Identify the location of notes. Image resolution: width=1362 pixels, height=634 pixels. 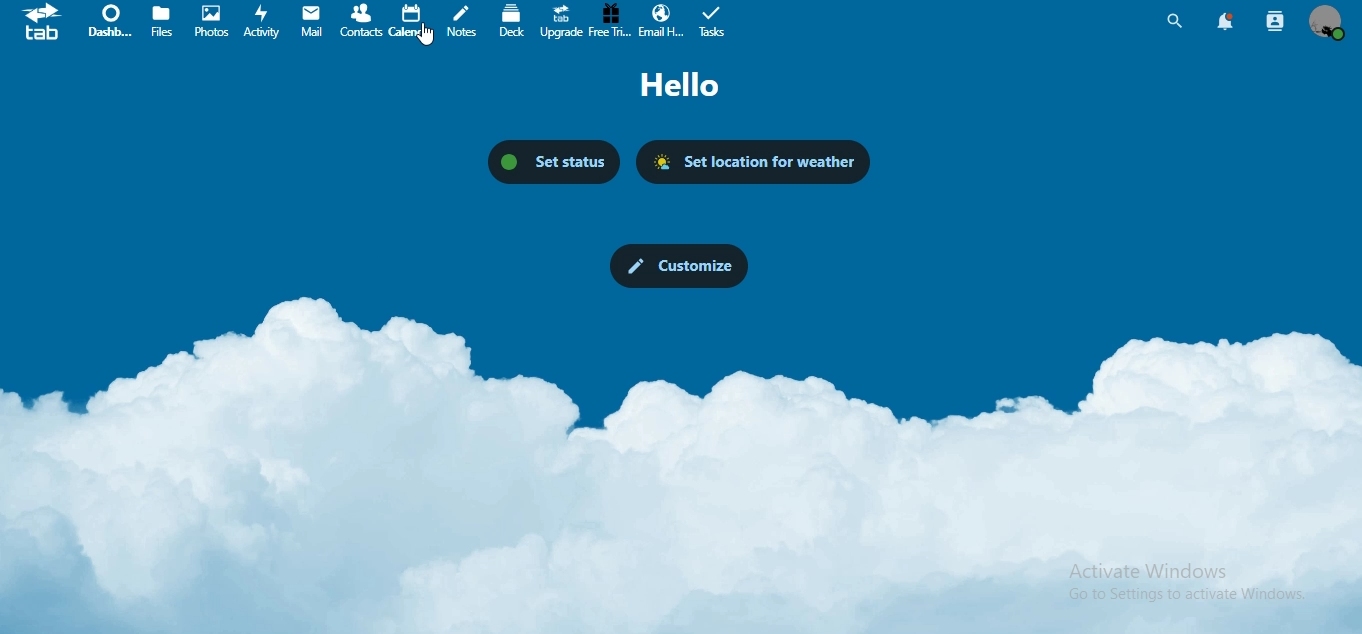
(461, 21).